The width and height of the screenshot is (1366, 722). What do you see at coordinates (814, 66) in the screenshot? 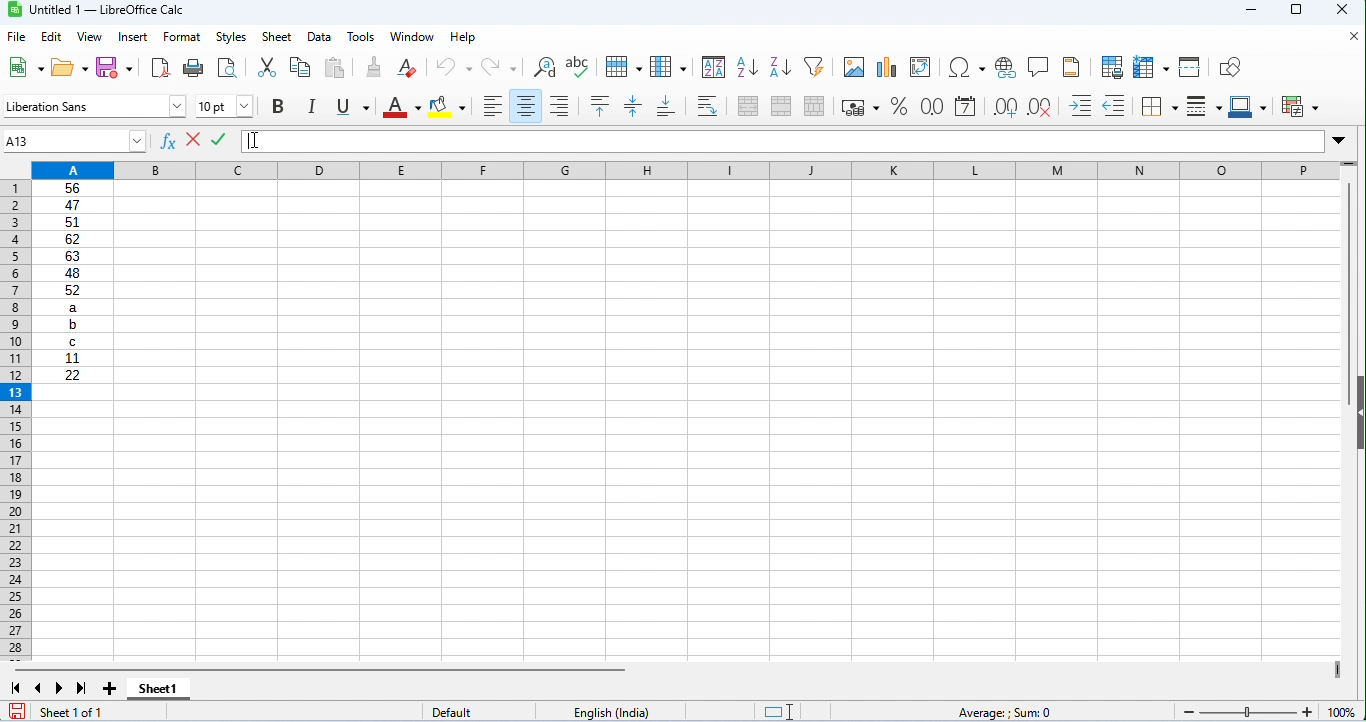
I see `filter` at bounding box center [814, 66].